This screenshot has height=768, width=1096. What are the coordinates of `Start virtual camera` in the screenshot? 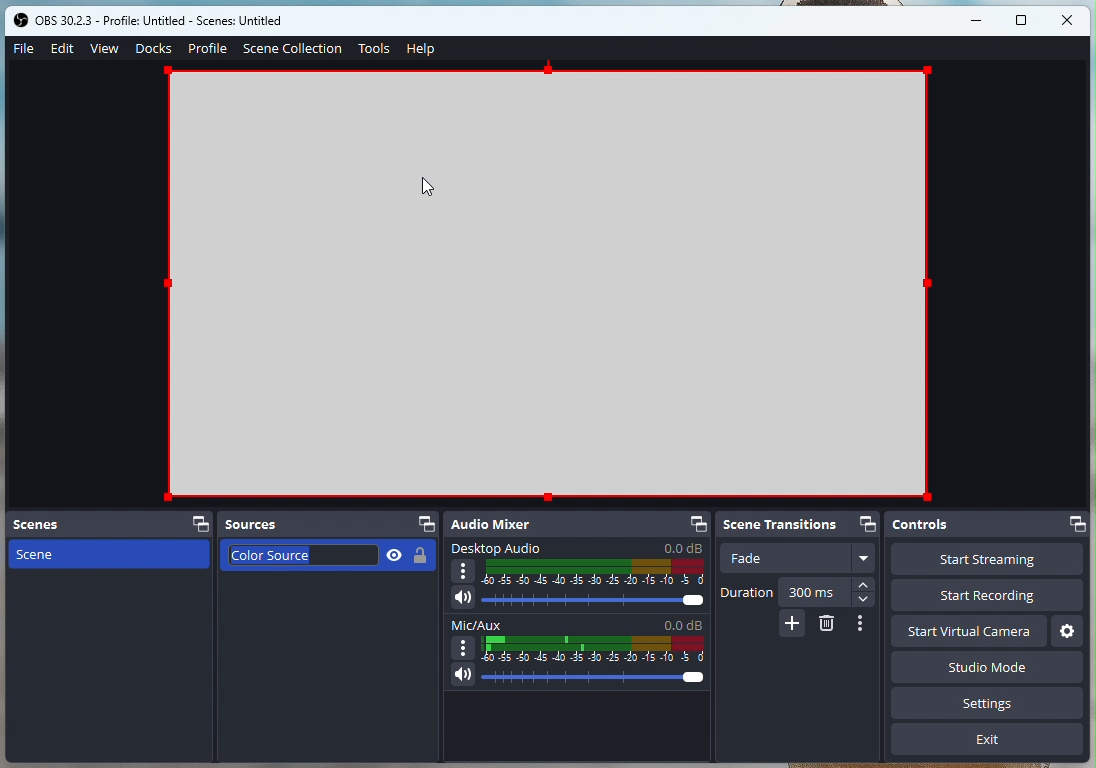 It's located at (969, 630).